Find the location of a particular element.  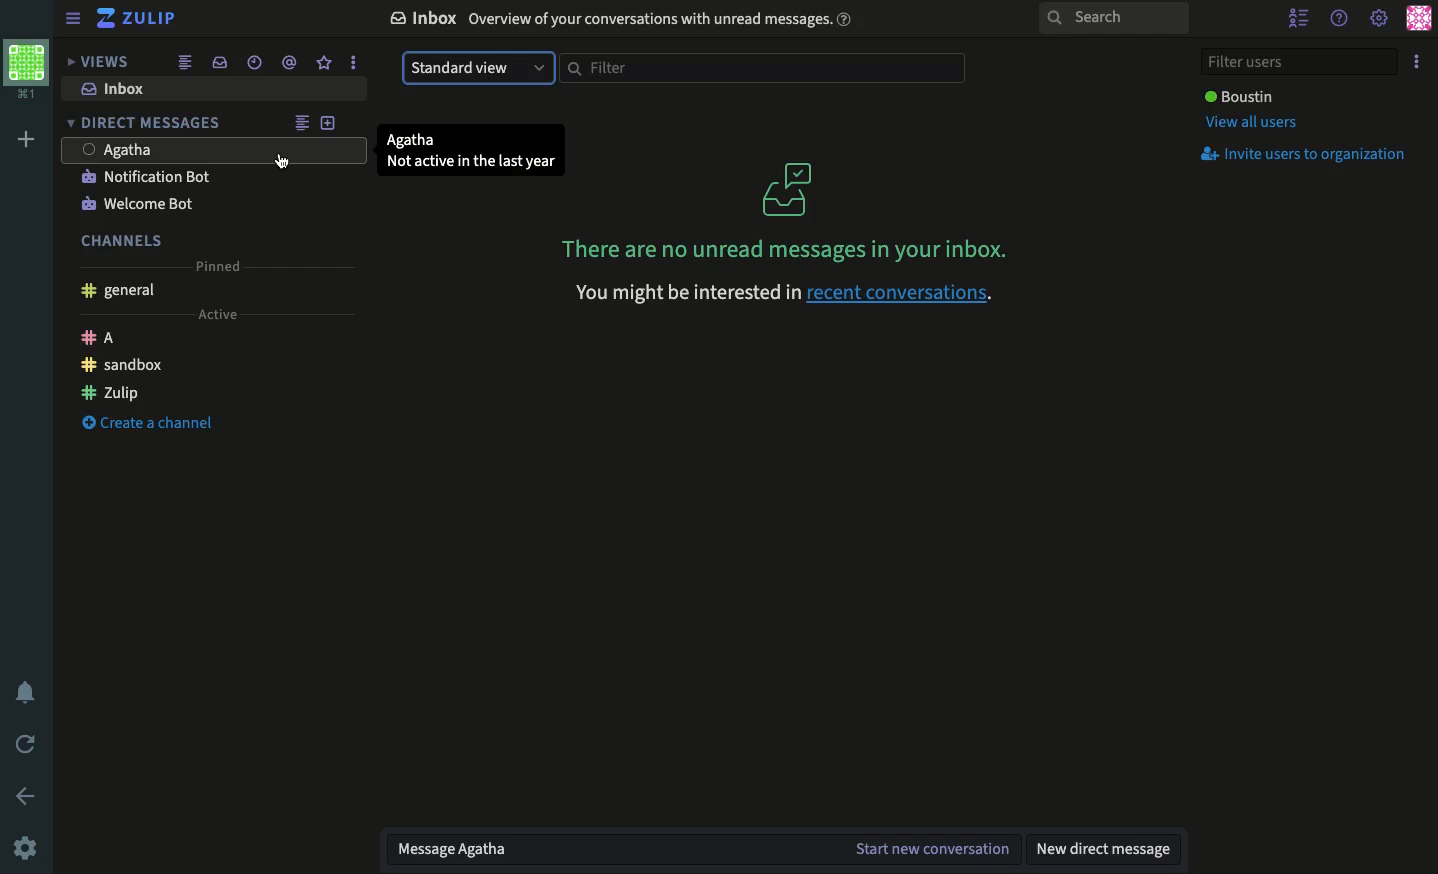

Go back is located at coordinates (27, 795).